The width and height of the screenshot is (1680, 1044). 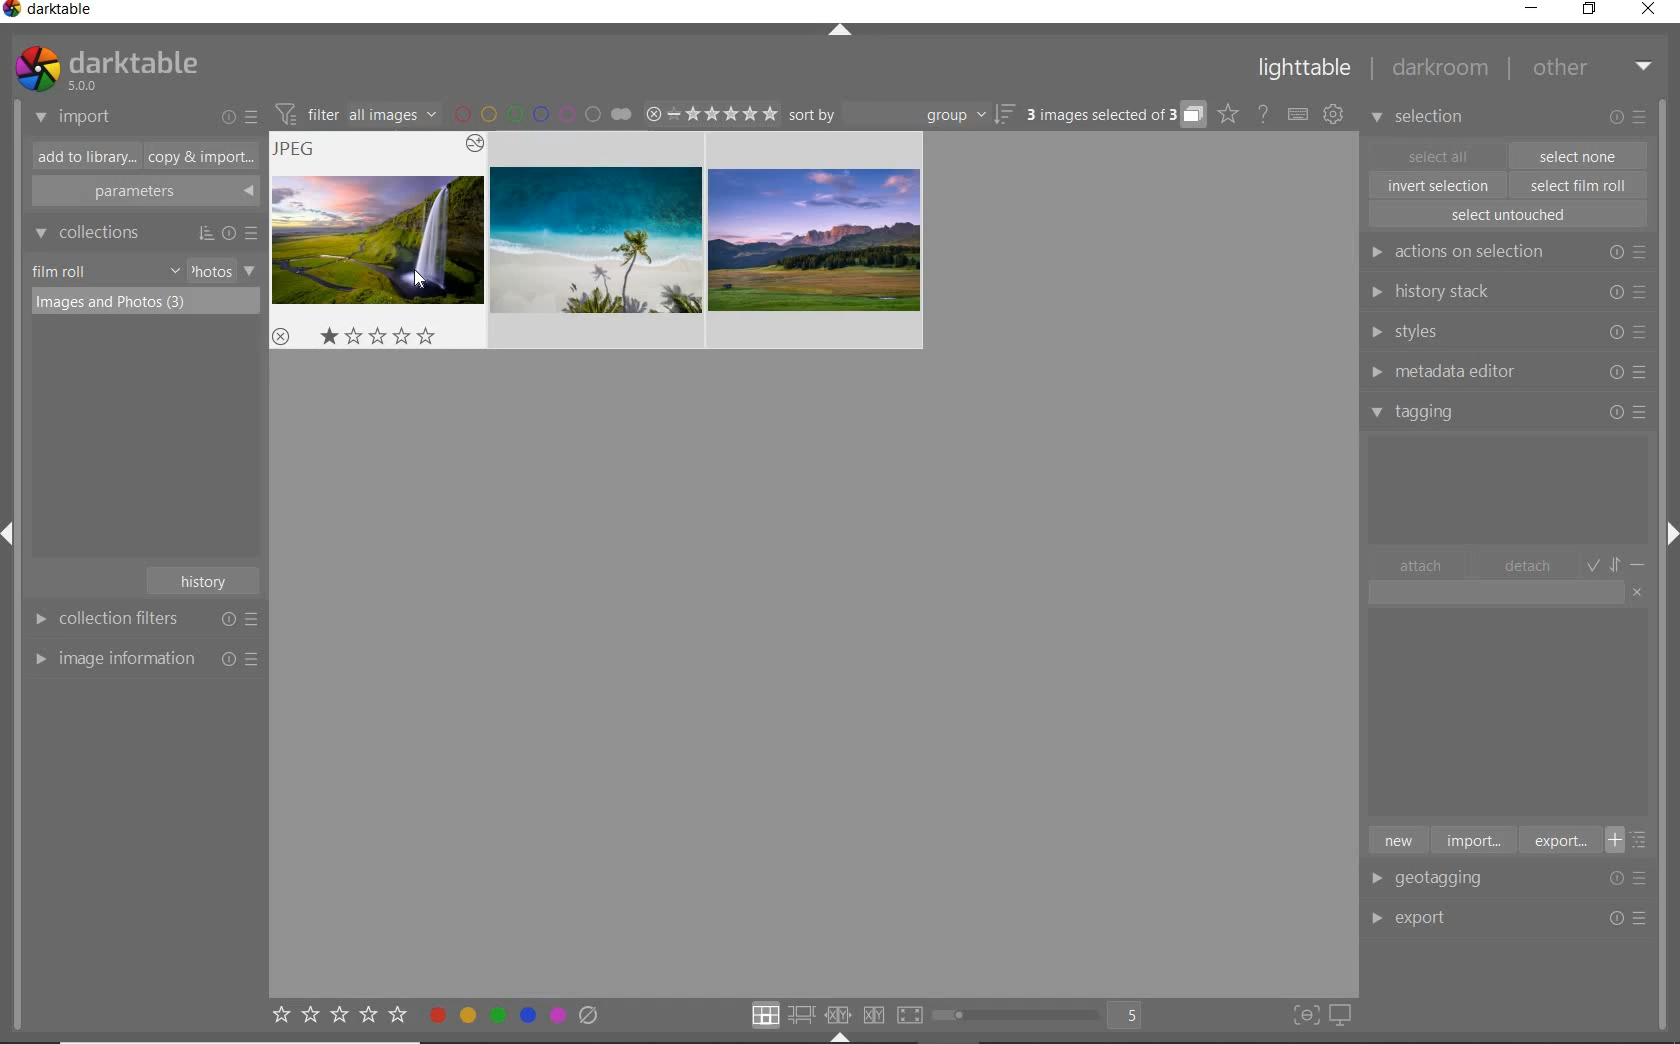 What do you see at coordinates (1044, 1017) in the screenshot?
I see `toggle view` at bounding box center [1044, 1017].